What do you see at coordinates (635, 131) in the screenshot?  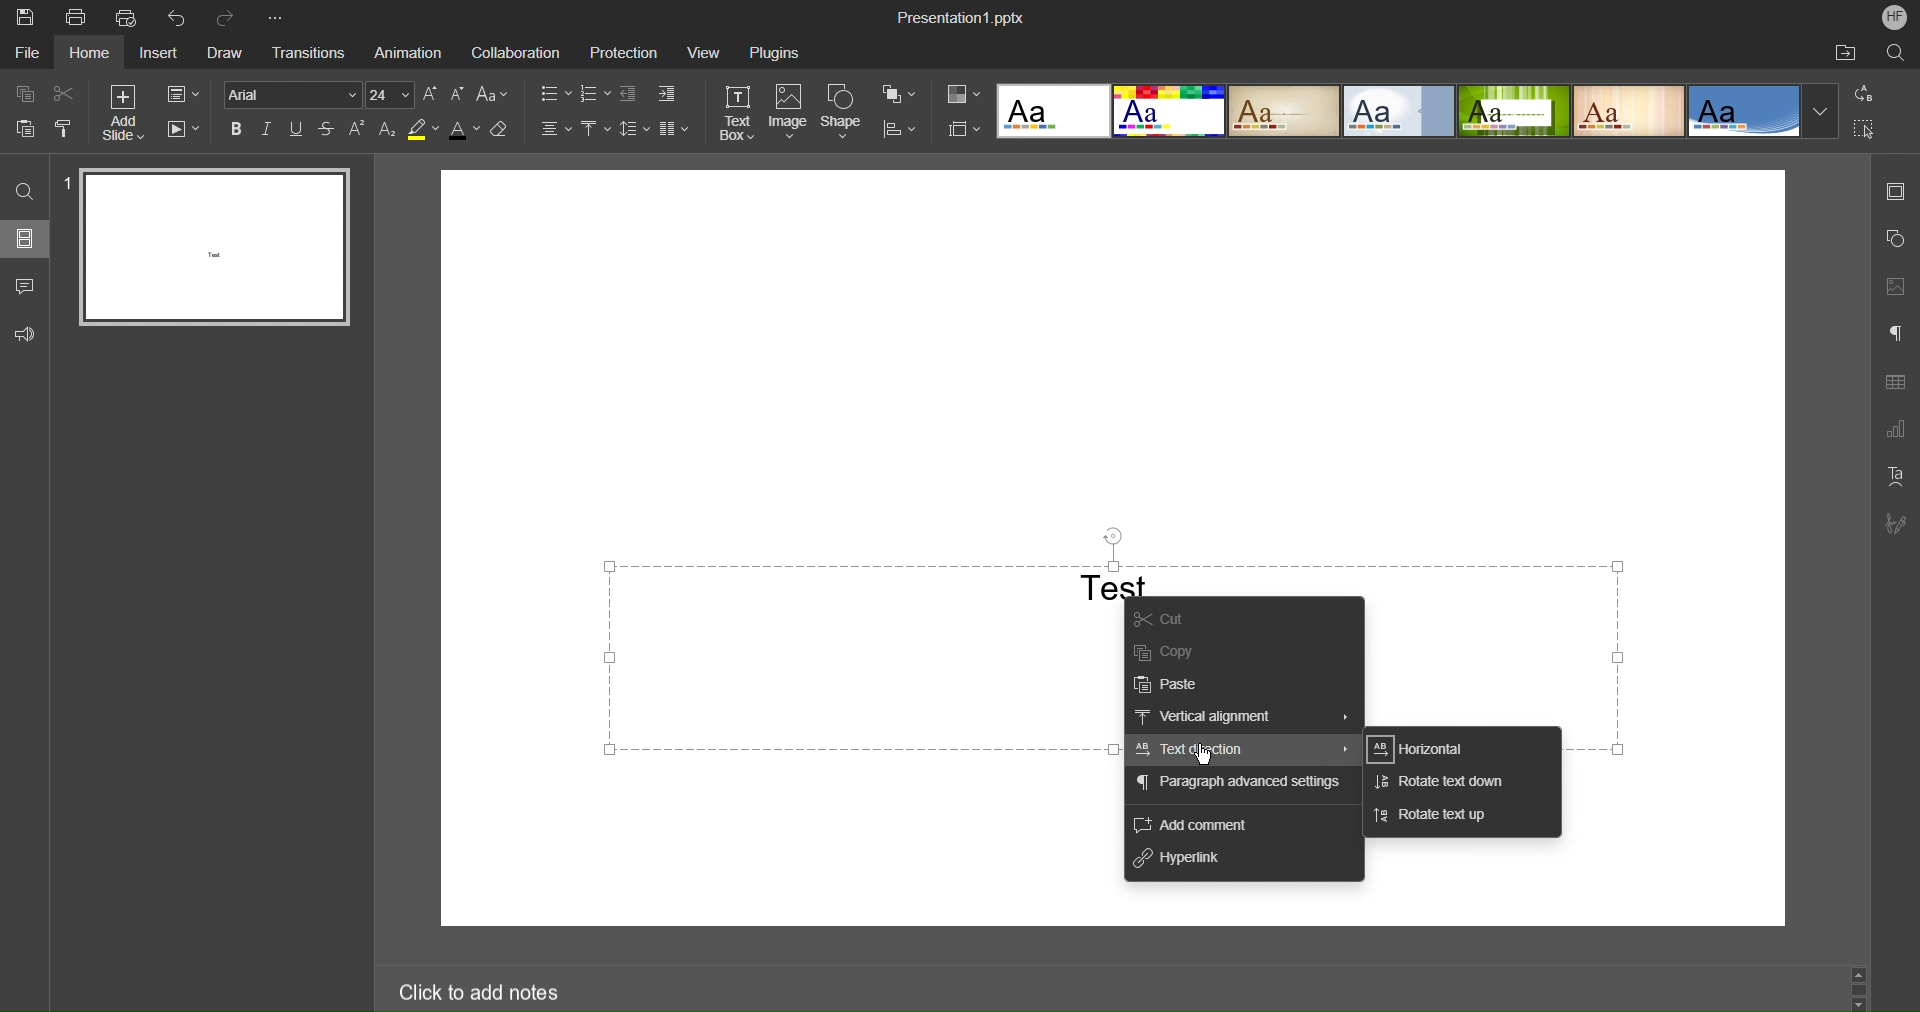 I see `Line Spacing` at bounding box center [635, 131].